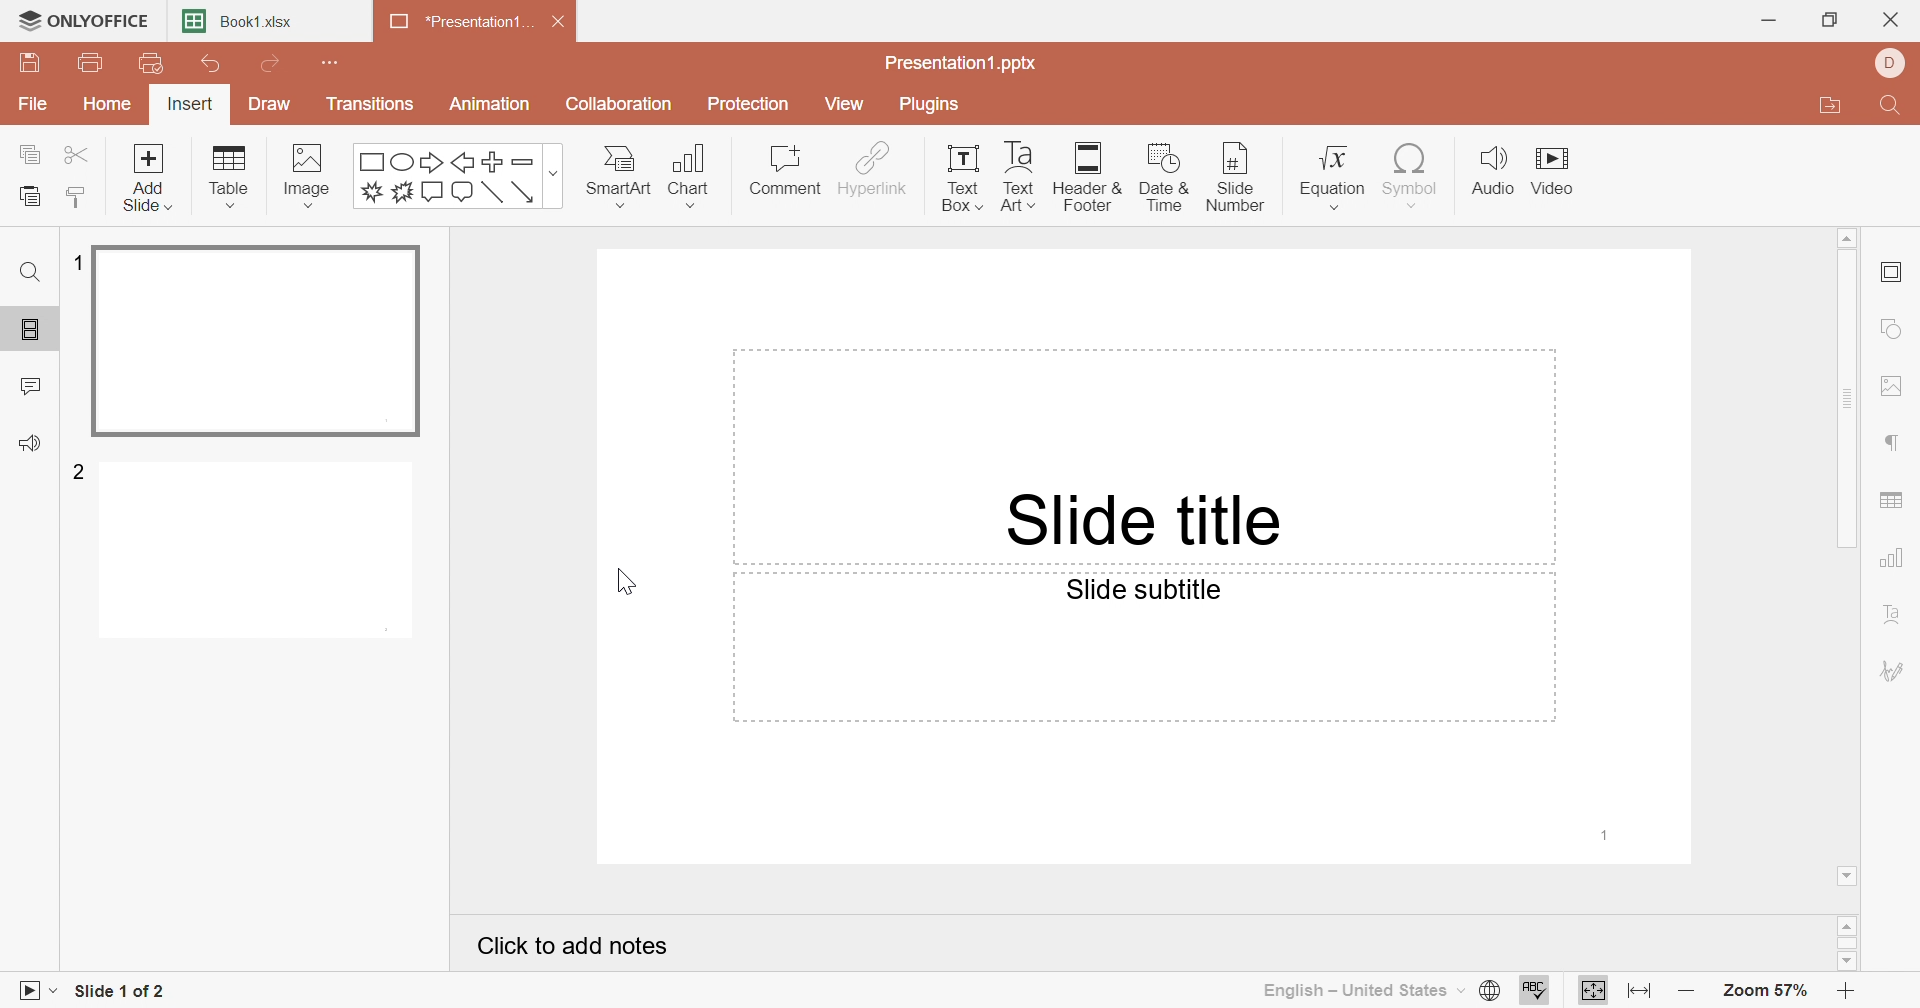 The image size is (1920, 1008). I want to click on Comments, so click(32, 387).